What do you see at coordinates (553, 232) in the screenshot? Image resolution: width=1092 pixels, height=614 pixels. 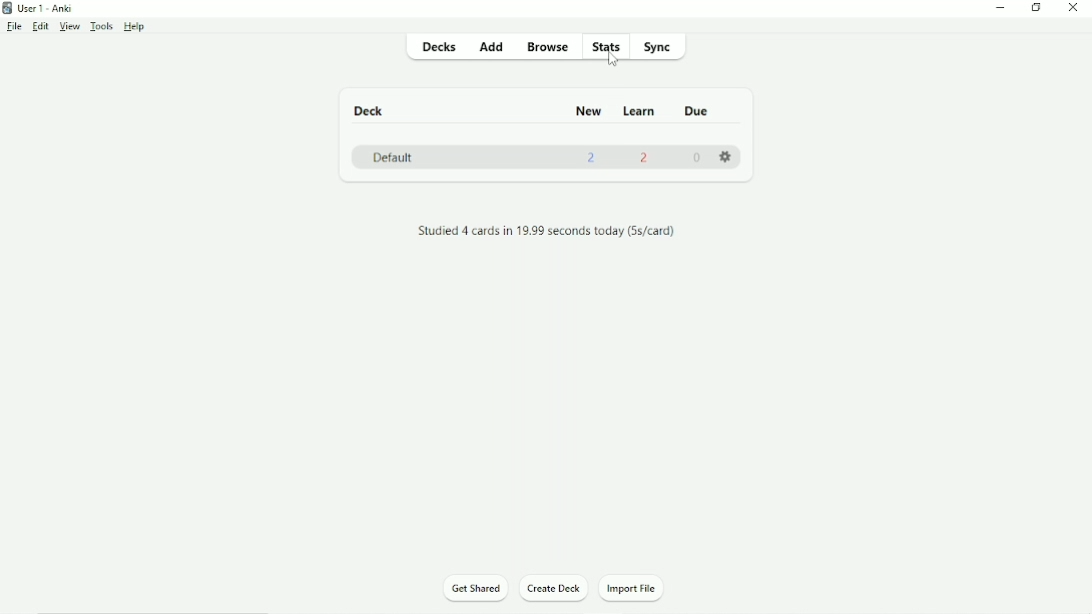 I see `Studied 4 cards in 19.99 seconds today (5s/card).` at bounding box center [553, 232].